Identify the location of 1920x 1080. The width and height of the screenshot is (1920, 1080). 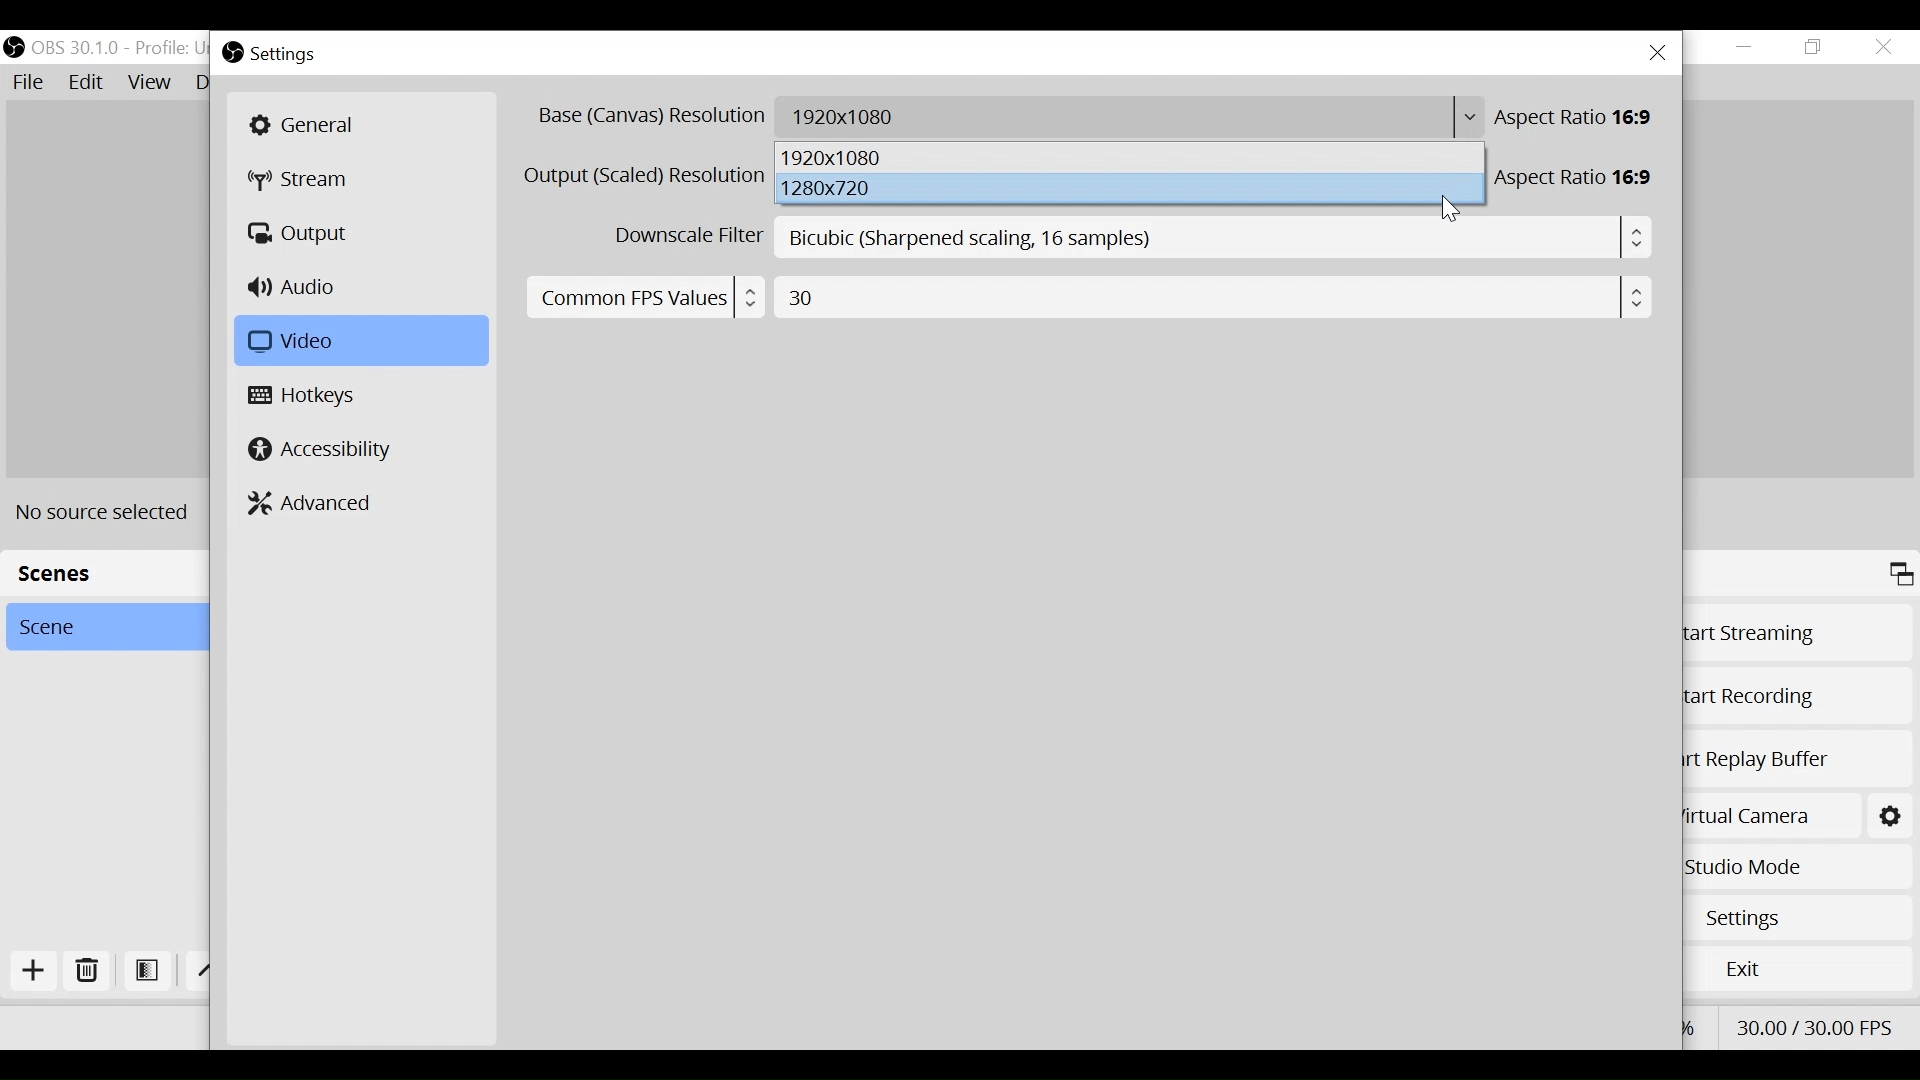
(1131, 160).